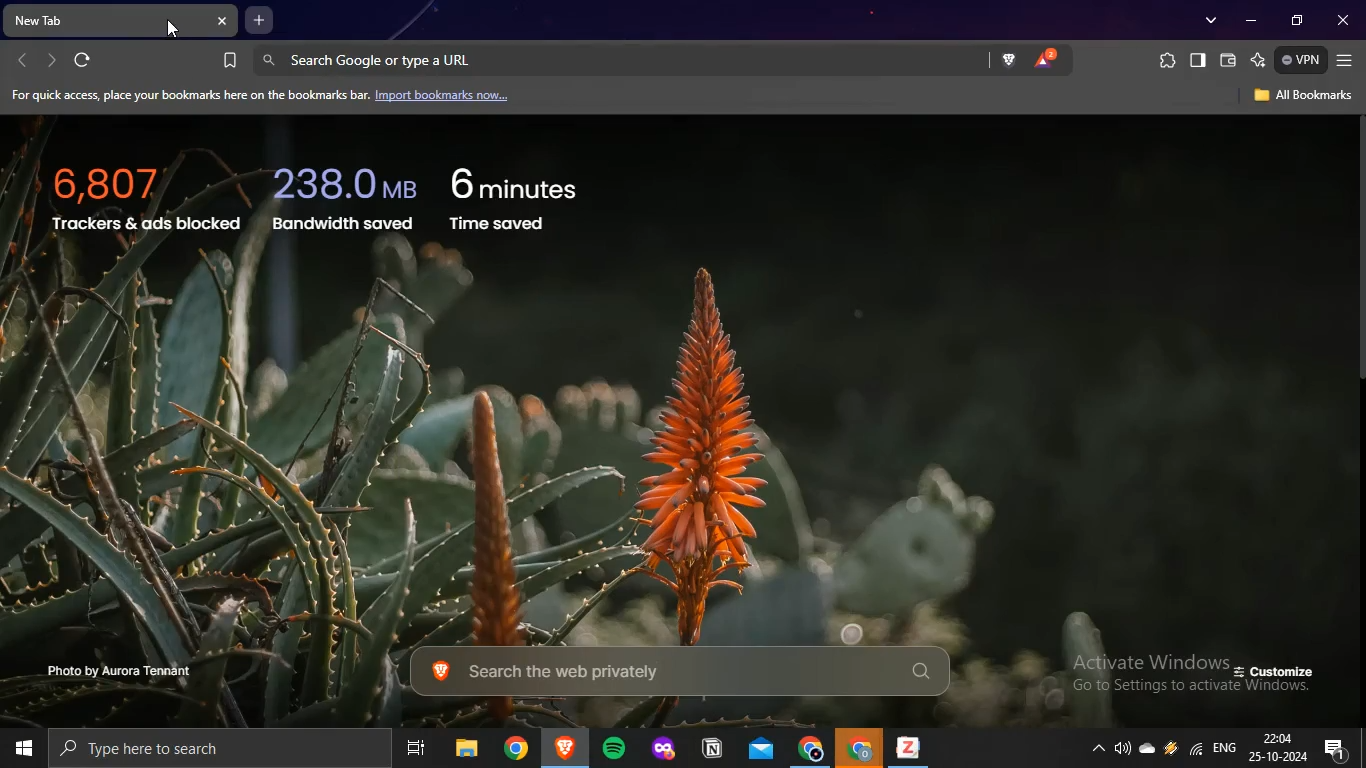 This screenshot has width=1366, height=768. What do you see at coordinates (1120, 744) in the screenshot?
I see `volume` at bounding box center [1120, 744].